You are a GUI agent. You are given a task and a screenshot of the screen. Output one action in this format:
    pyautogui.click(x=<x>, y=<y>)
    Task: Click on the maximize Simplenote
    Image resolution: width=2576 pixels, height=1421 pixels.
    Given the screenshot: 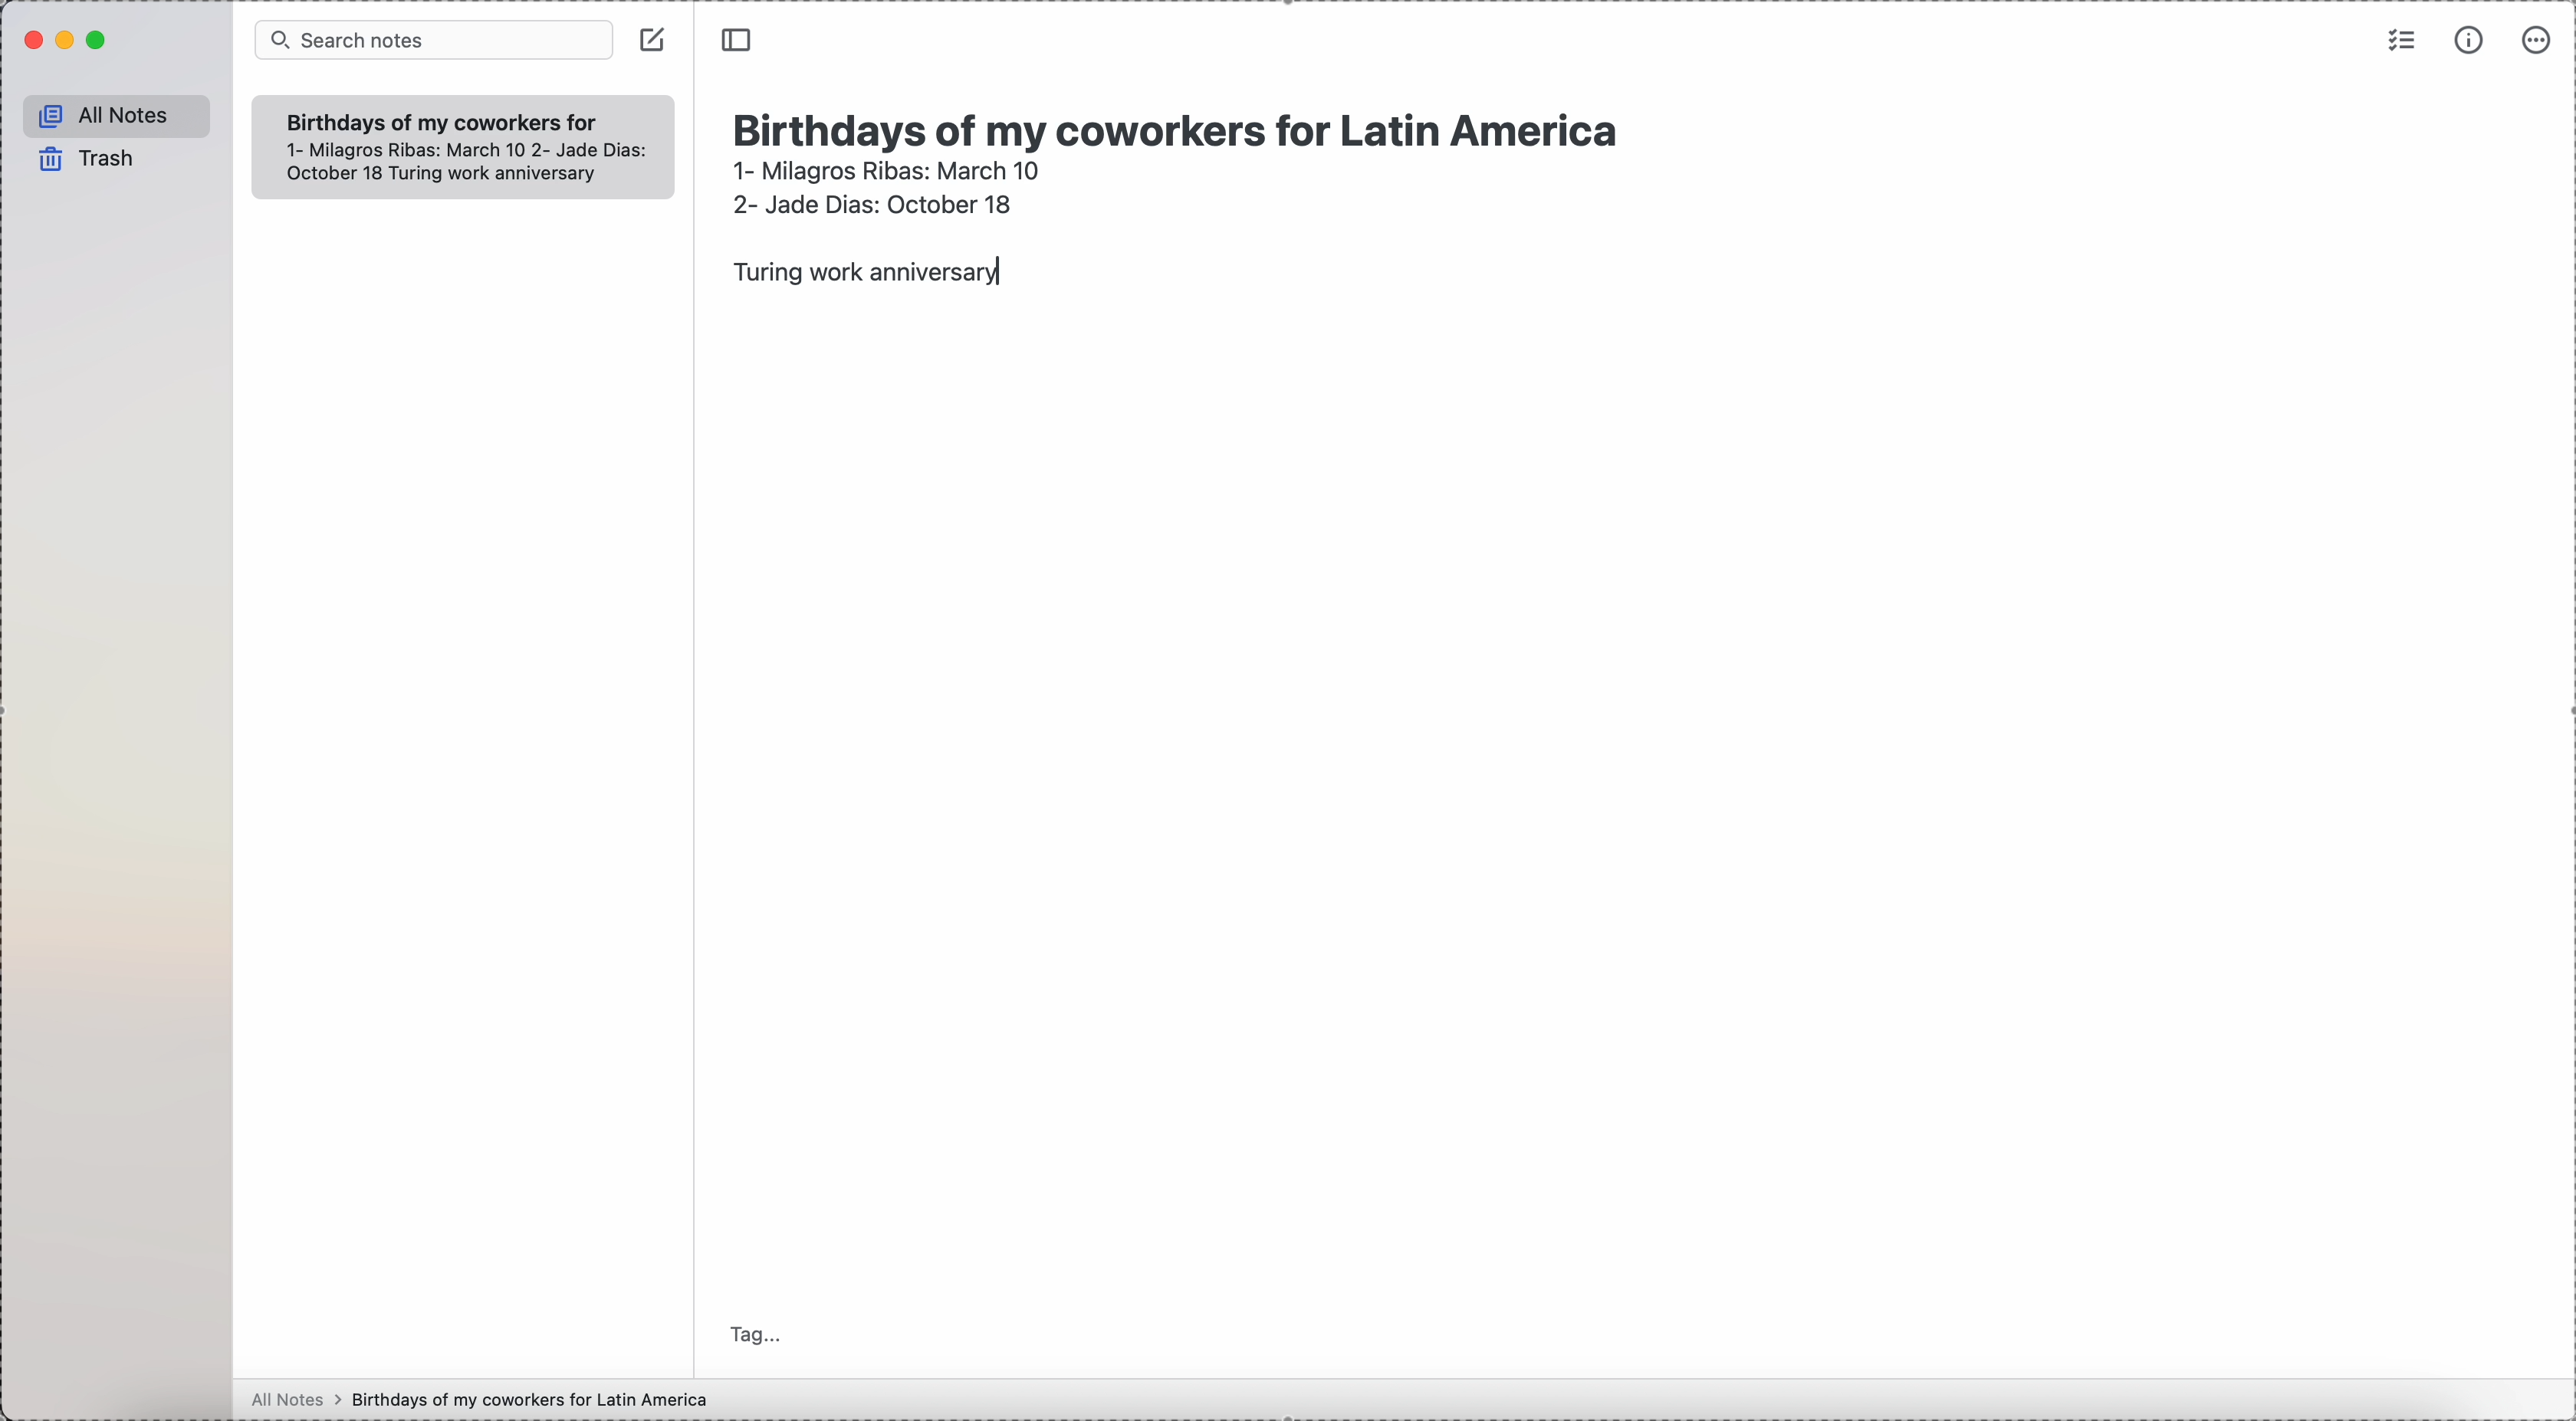 What is the action you would take?
    pyautogui.click(x=98, y=41)
    